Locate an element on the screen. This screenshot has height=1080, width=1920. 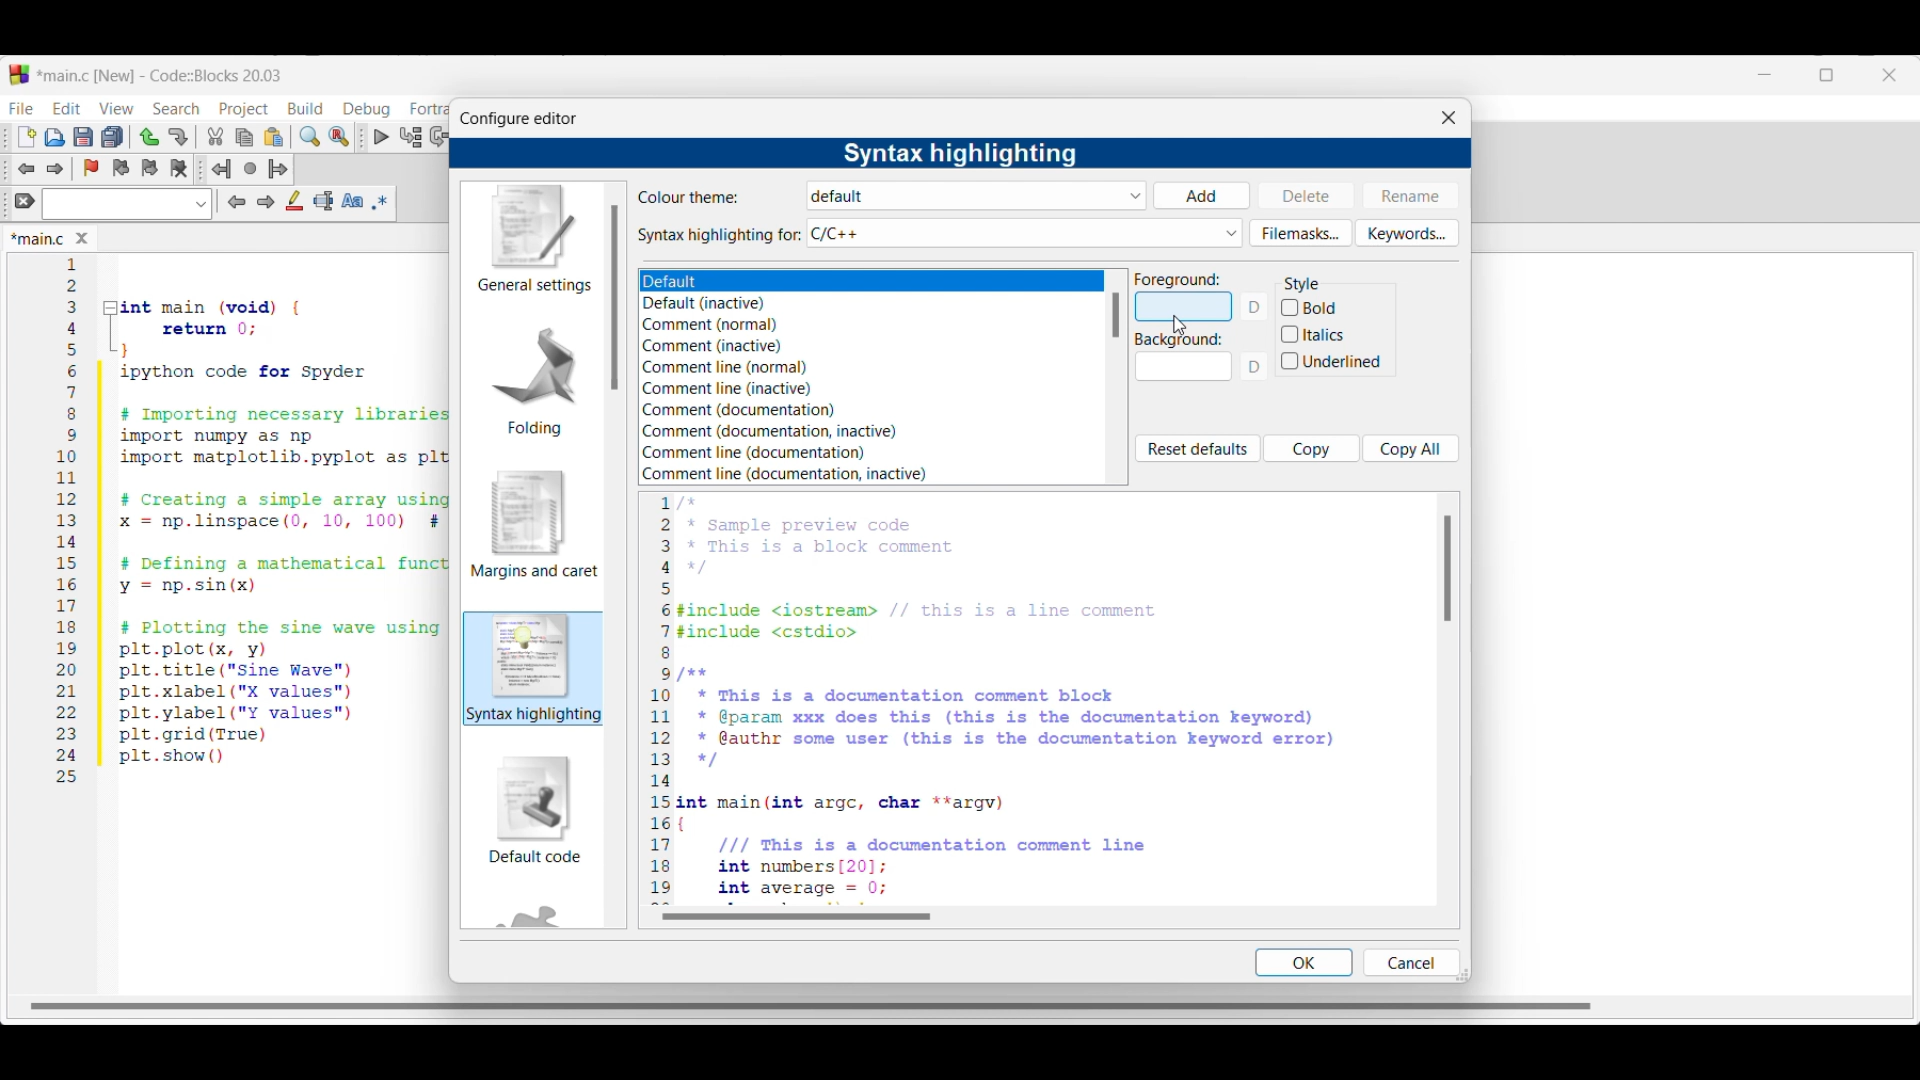
Cancel is located at coordinates (1409, 962).